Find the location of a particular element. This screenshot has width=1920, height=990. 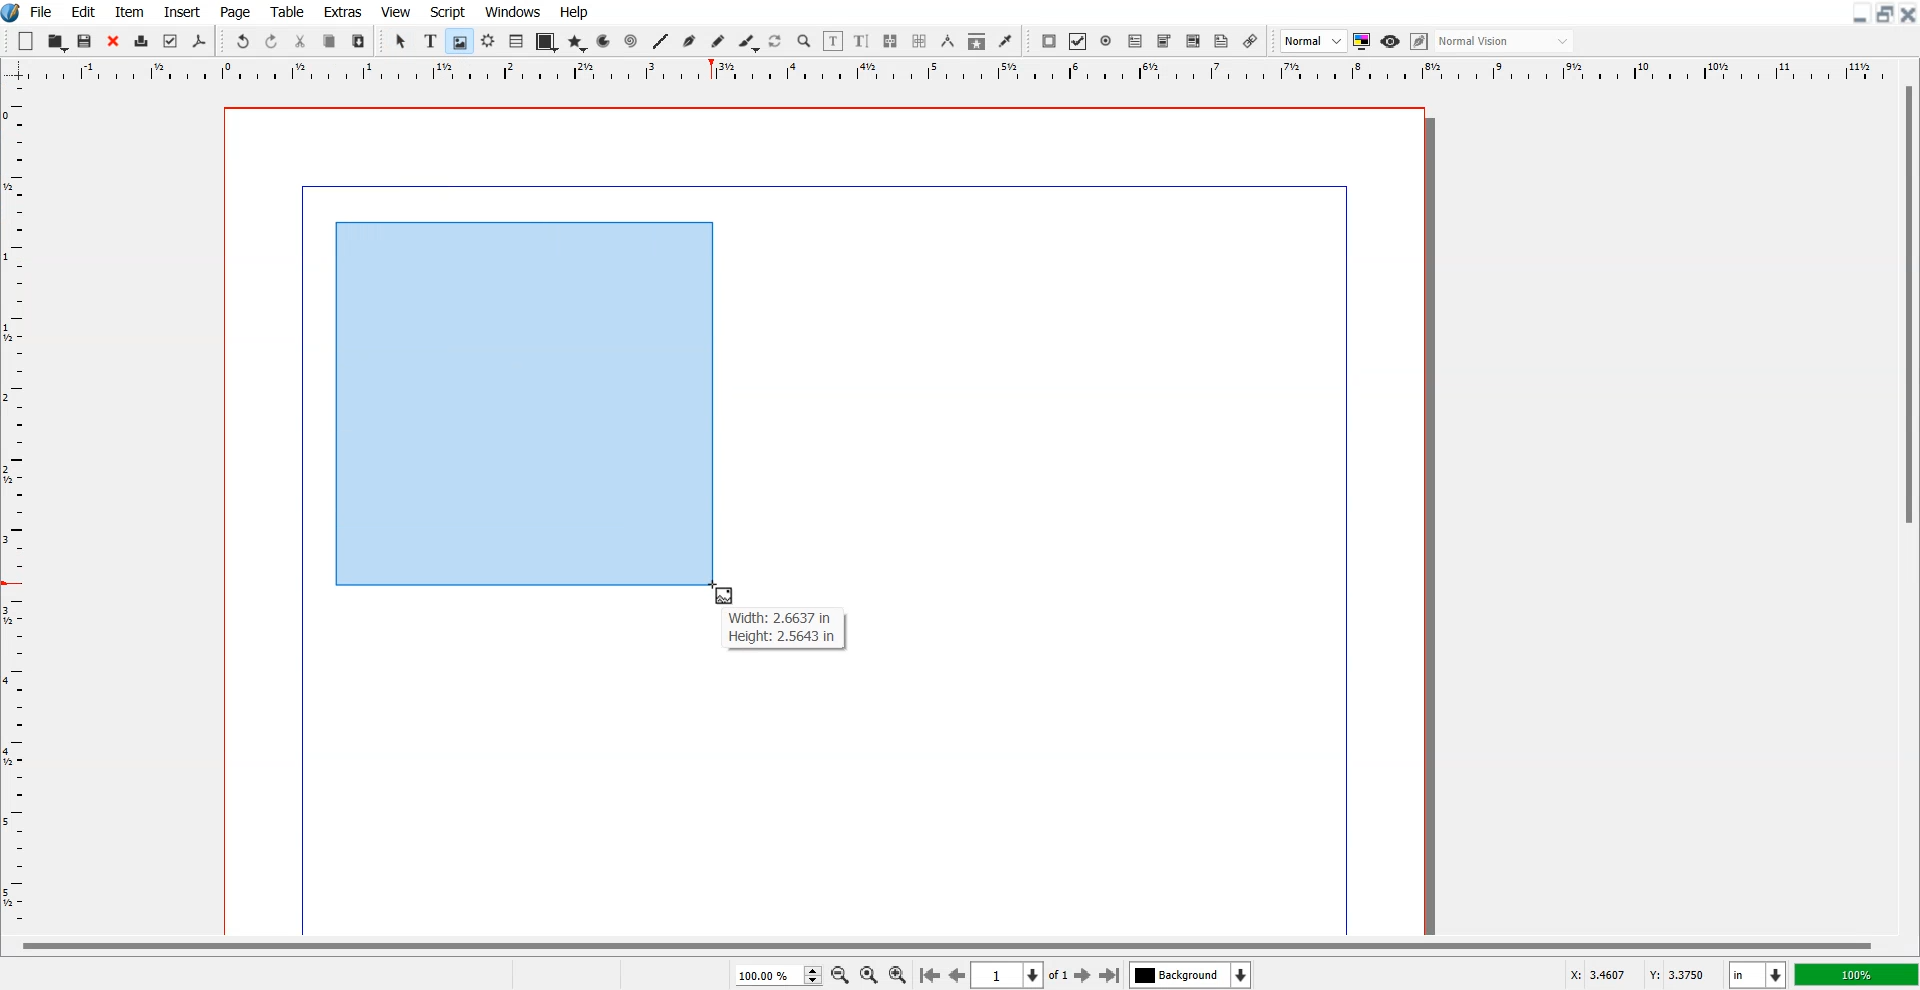

PDF List Box is located at coordinates (1194, 41).